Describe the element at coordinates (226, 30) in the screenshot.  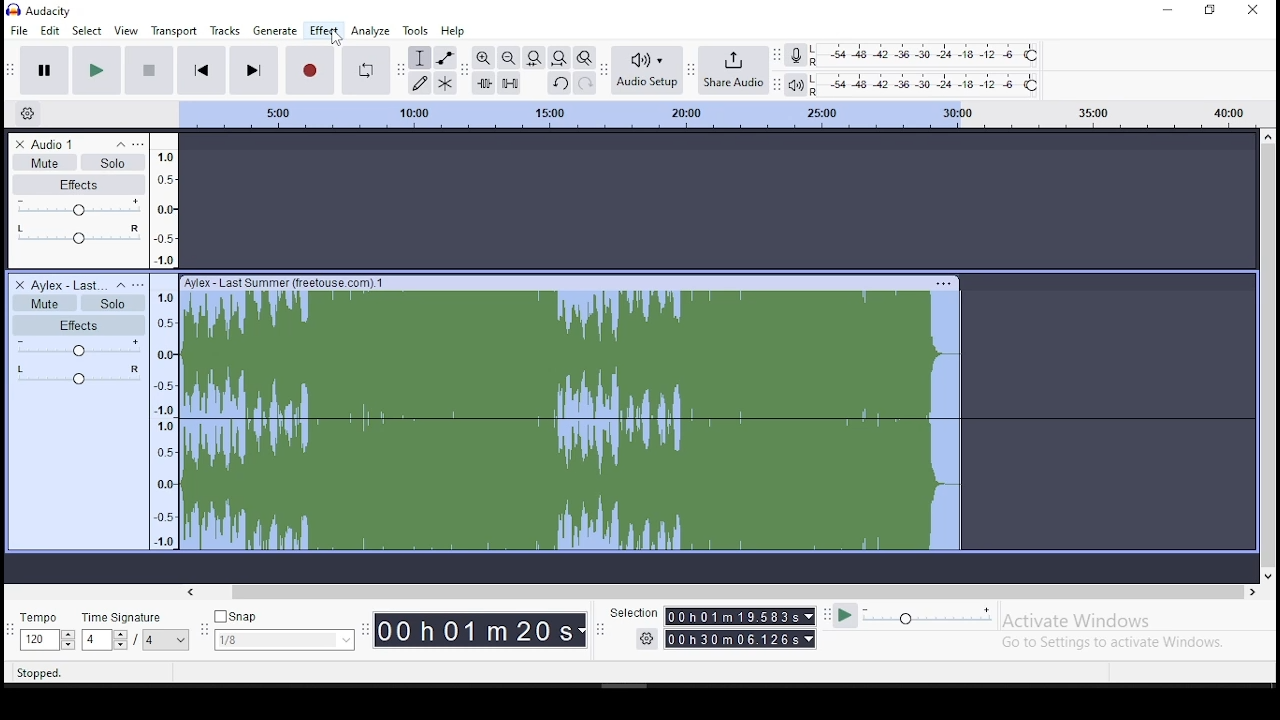
I see `tracks` at that location.